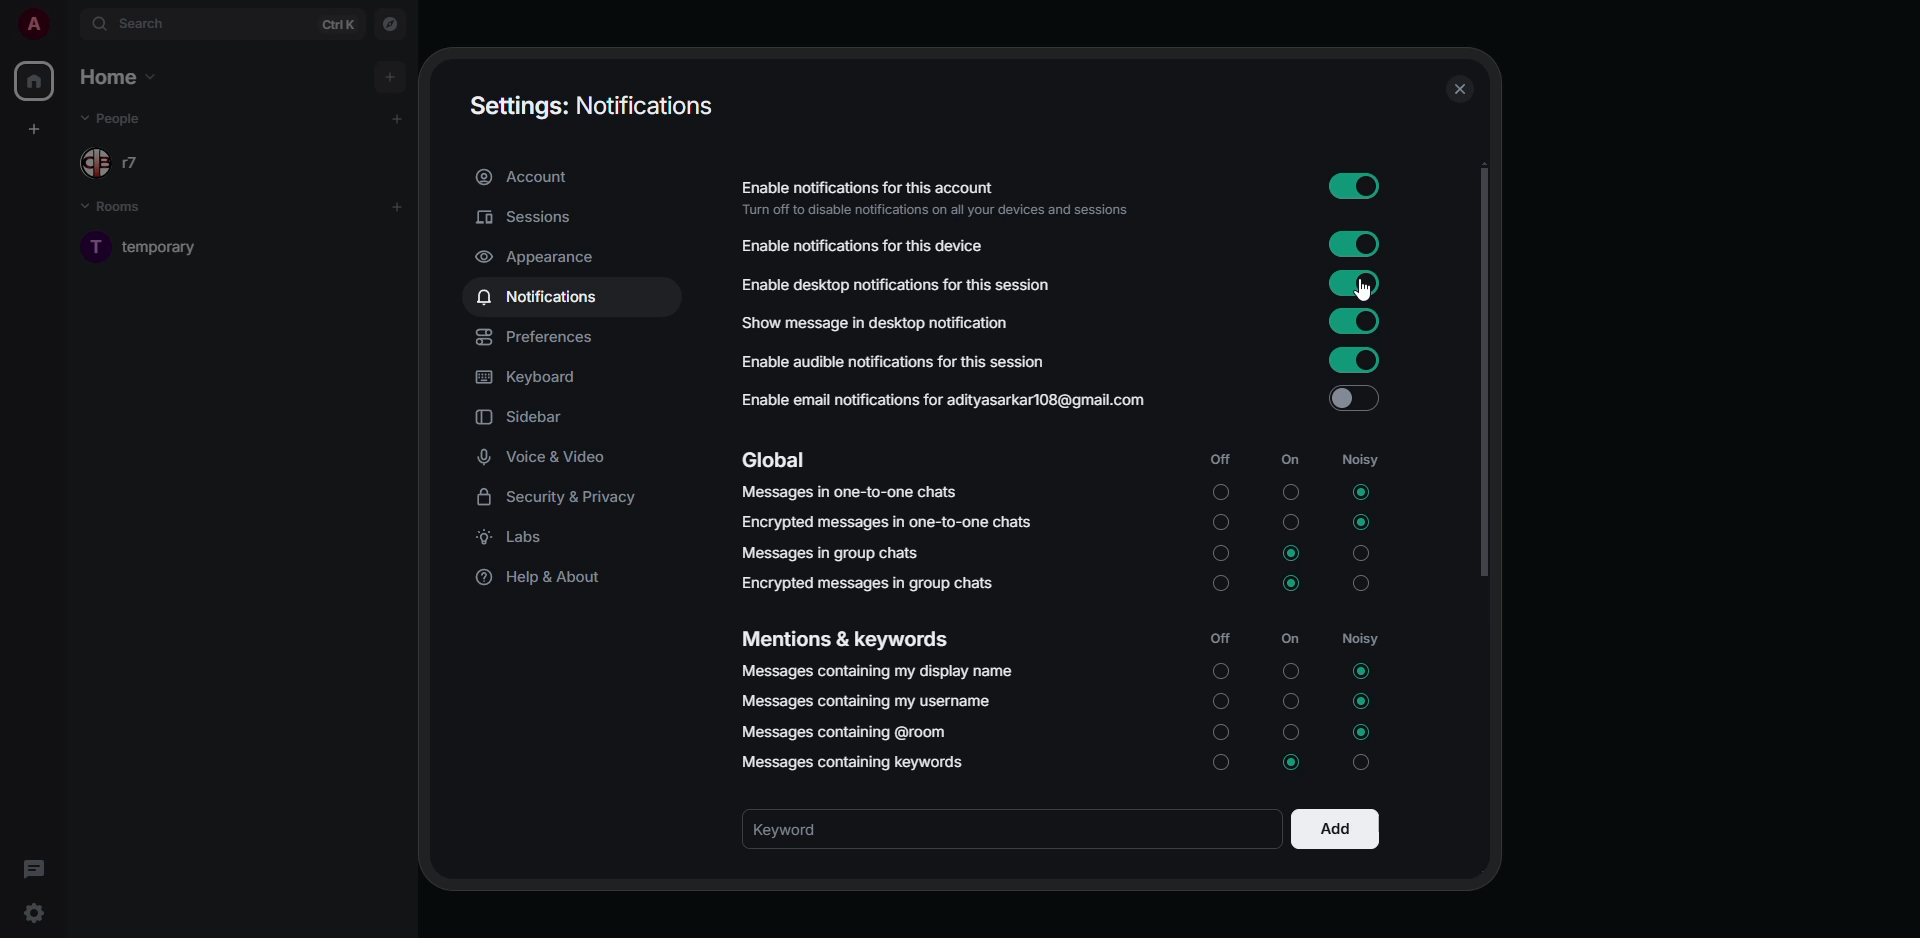  I want to click on turn off, so click(1291, 494).